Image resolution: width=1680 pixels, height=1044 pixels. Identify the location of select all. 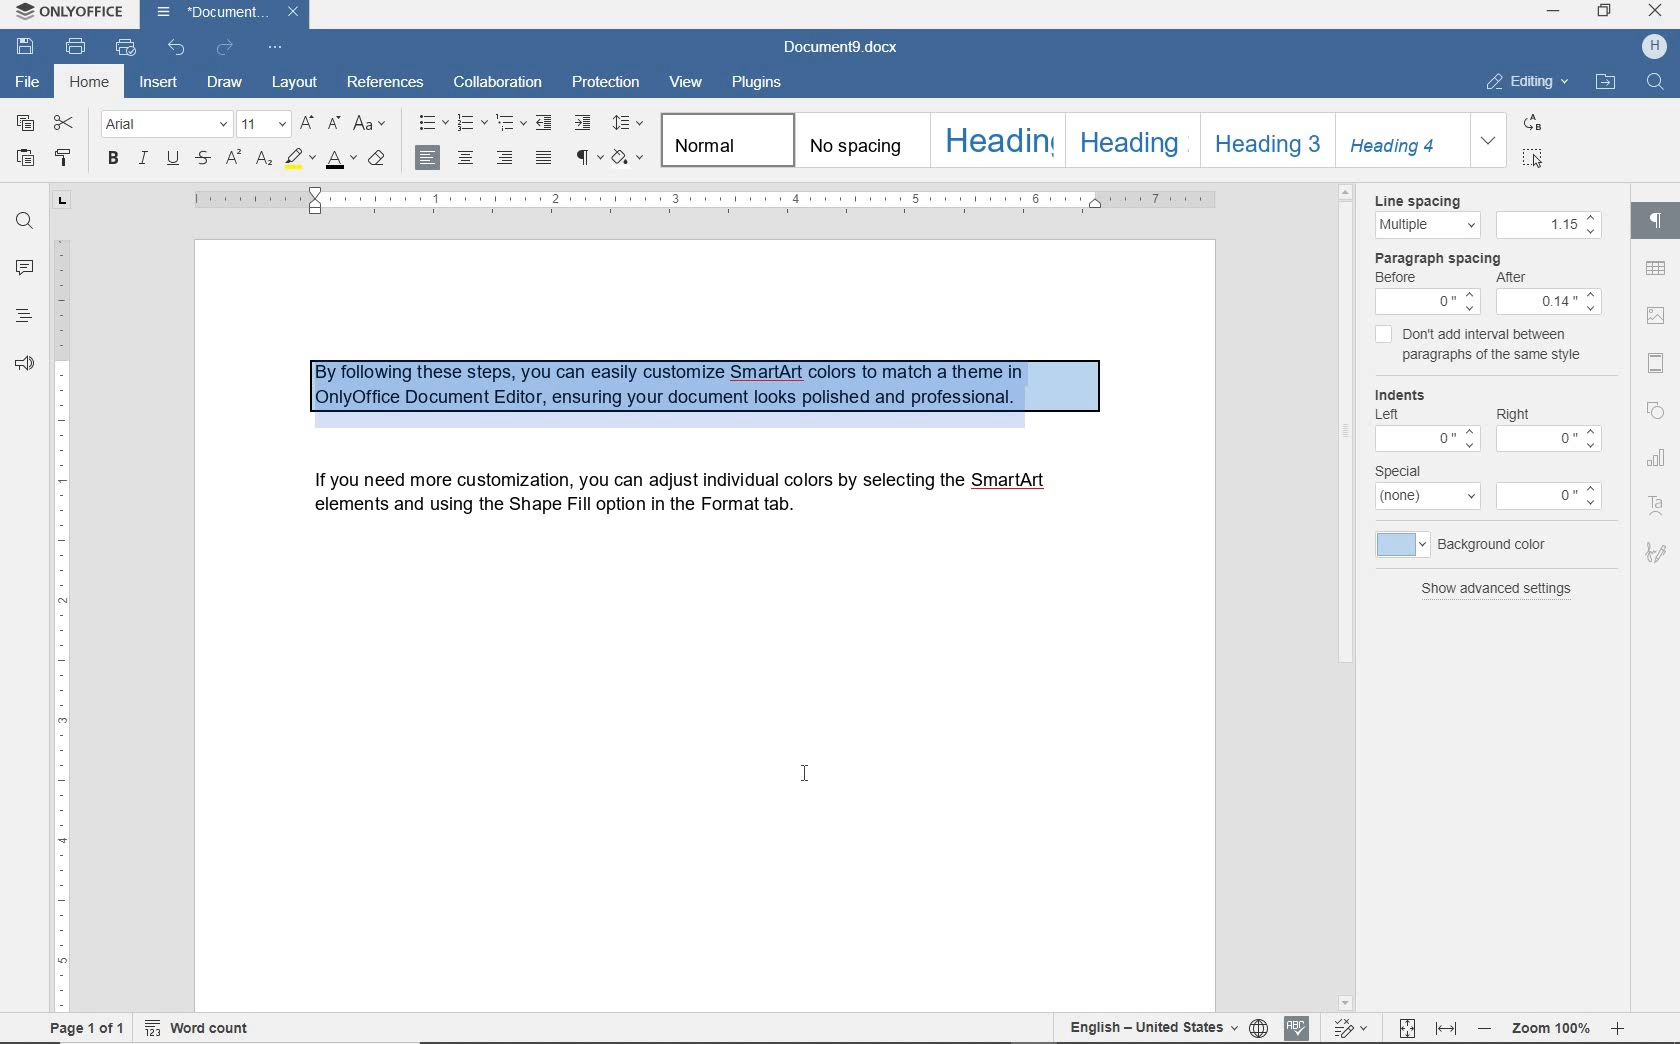
(1532, 160).